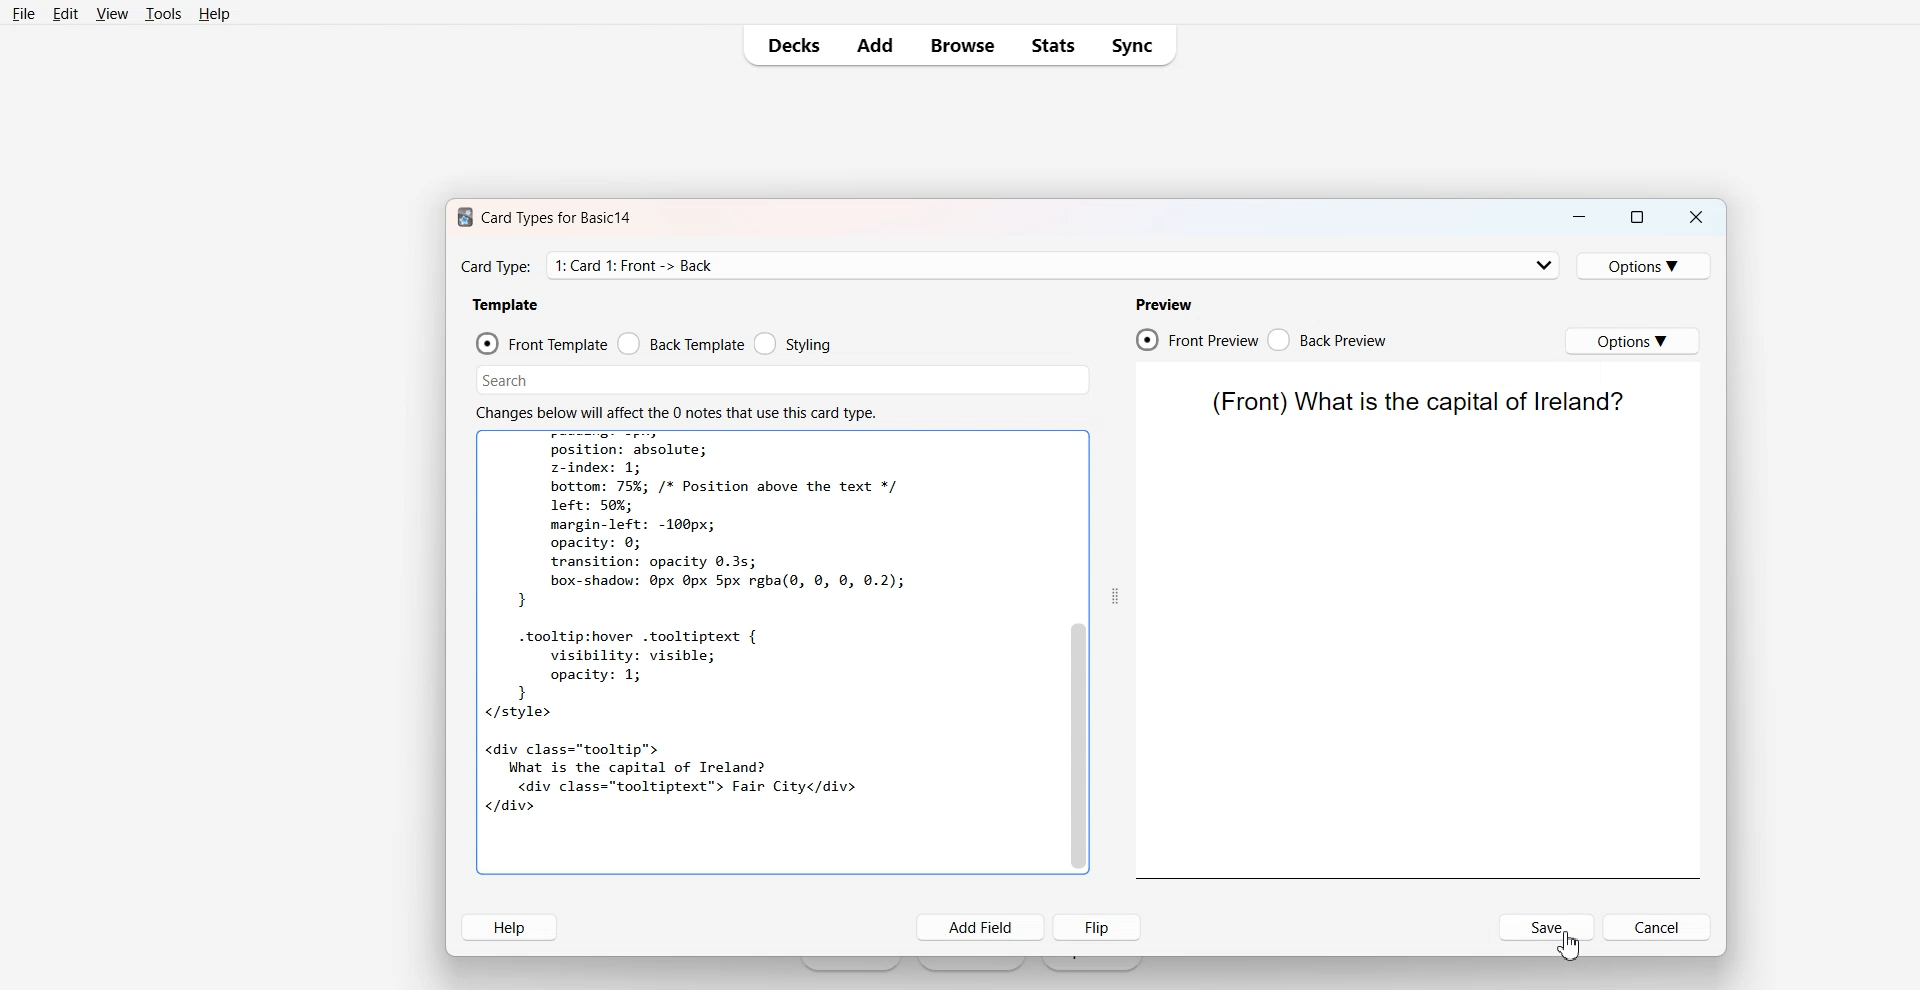 The image size is (1920, 990). Describe the element at coordinates (788, 45) in the screenshot. I see `Decks` at that location.